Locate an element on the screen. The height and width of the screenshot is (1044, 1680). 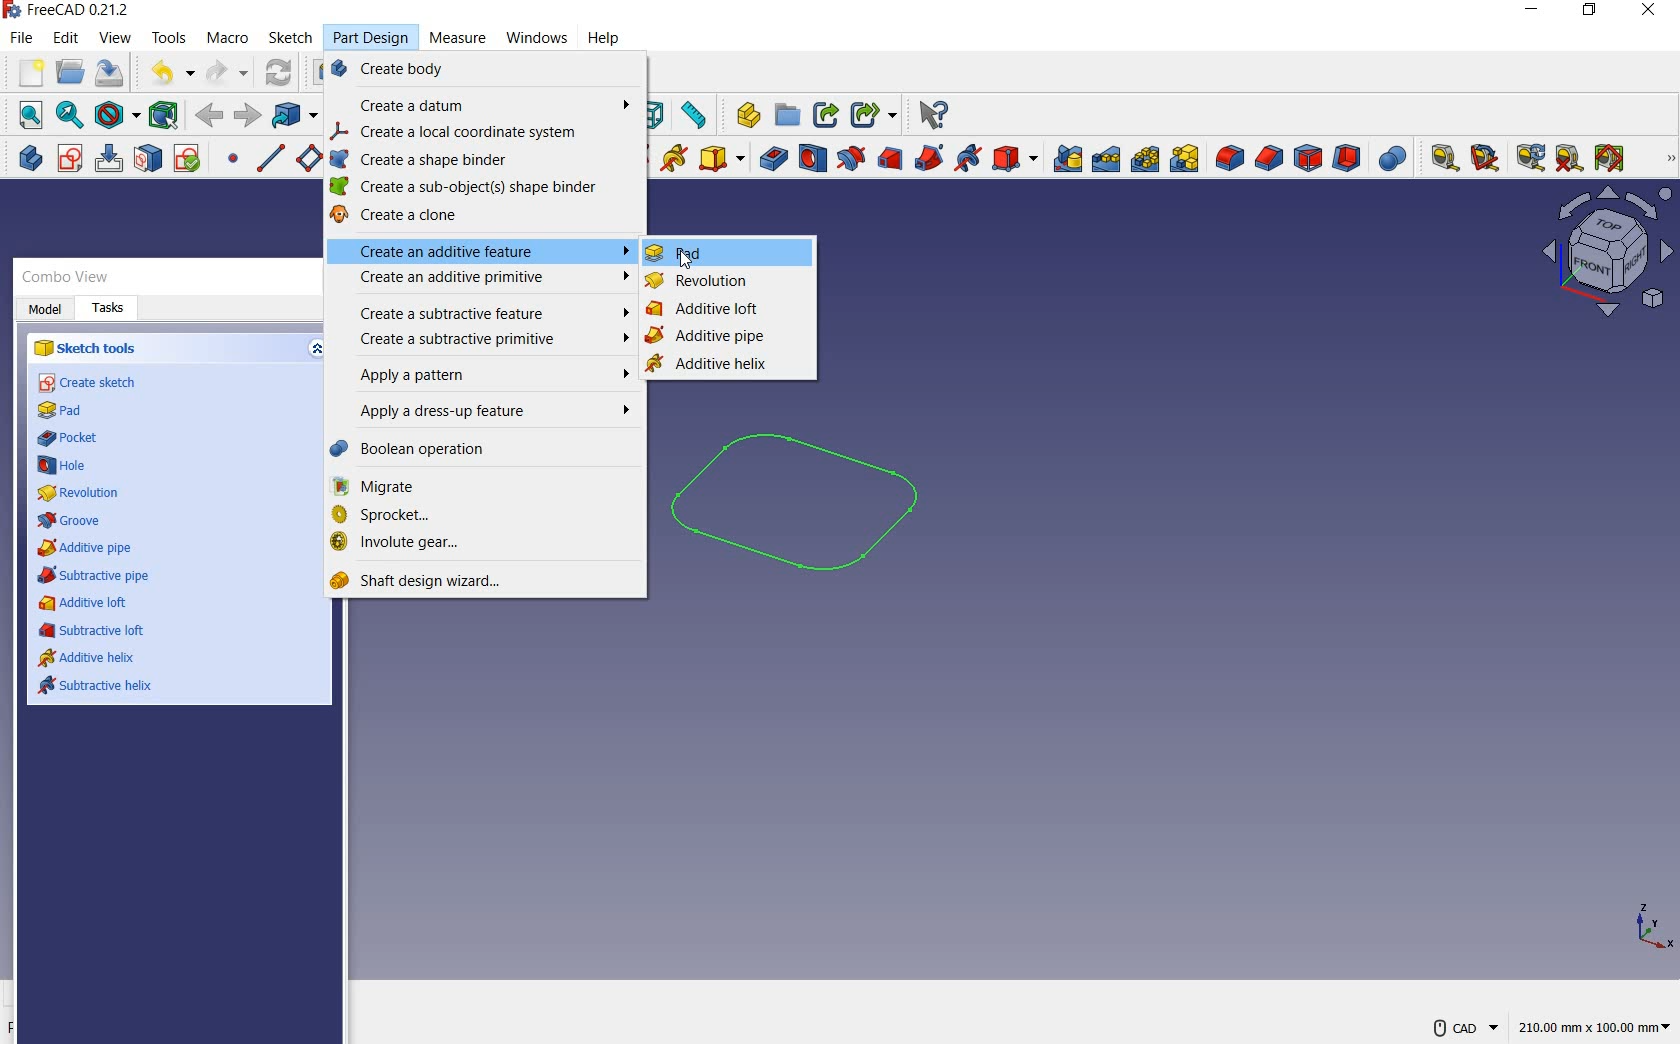
pocket is located at coordinates (75, 441).